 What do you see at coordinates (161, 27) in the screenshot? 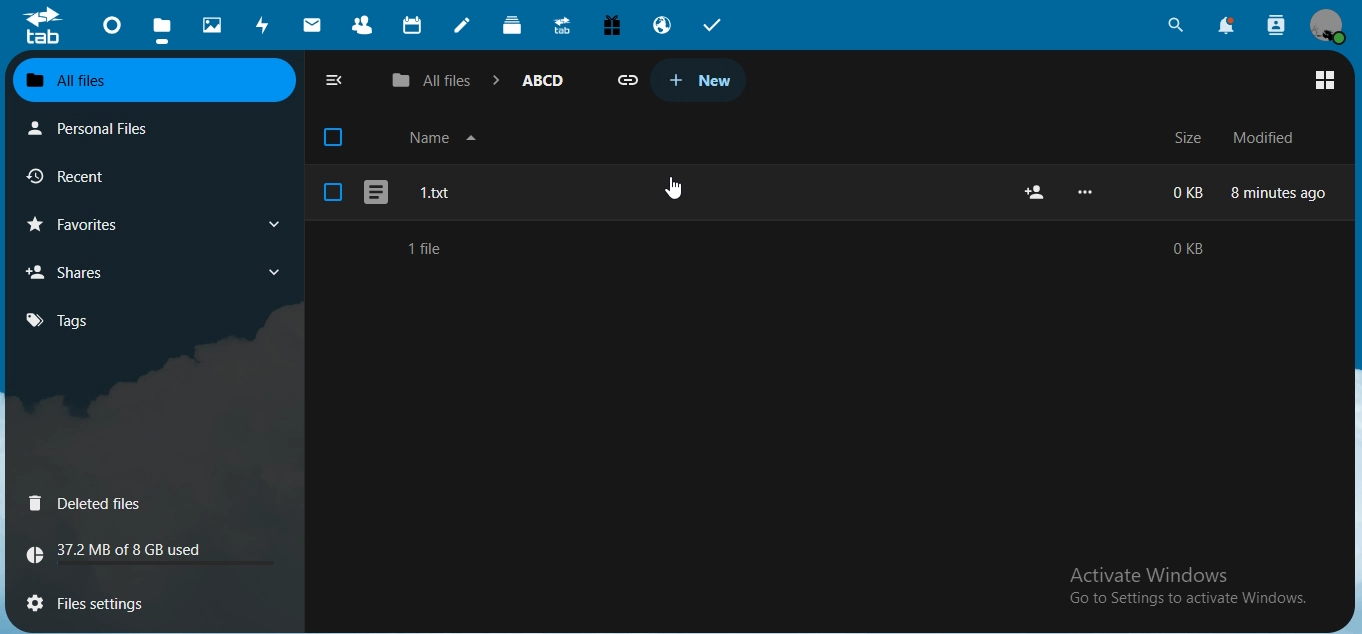
I see `files` at bounding box center [161, 27].